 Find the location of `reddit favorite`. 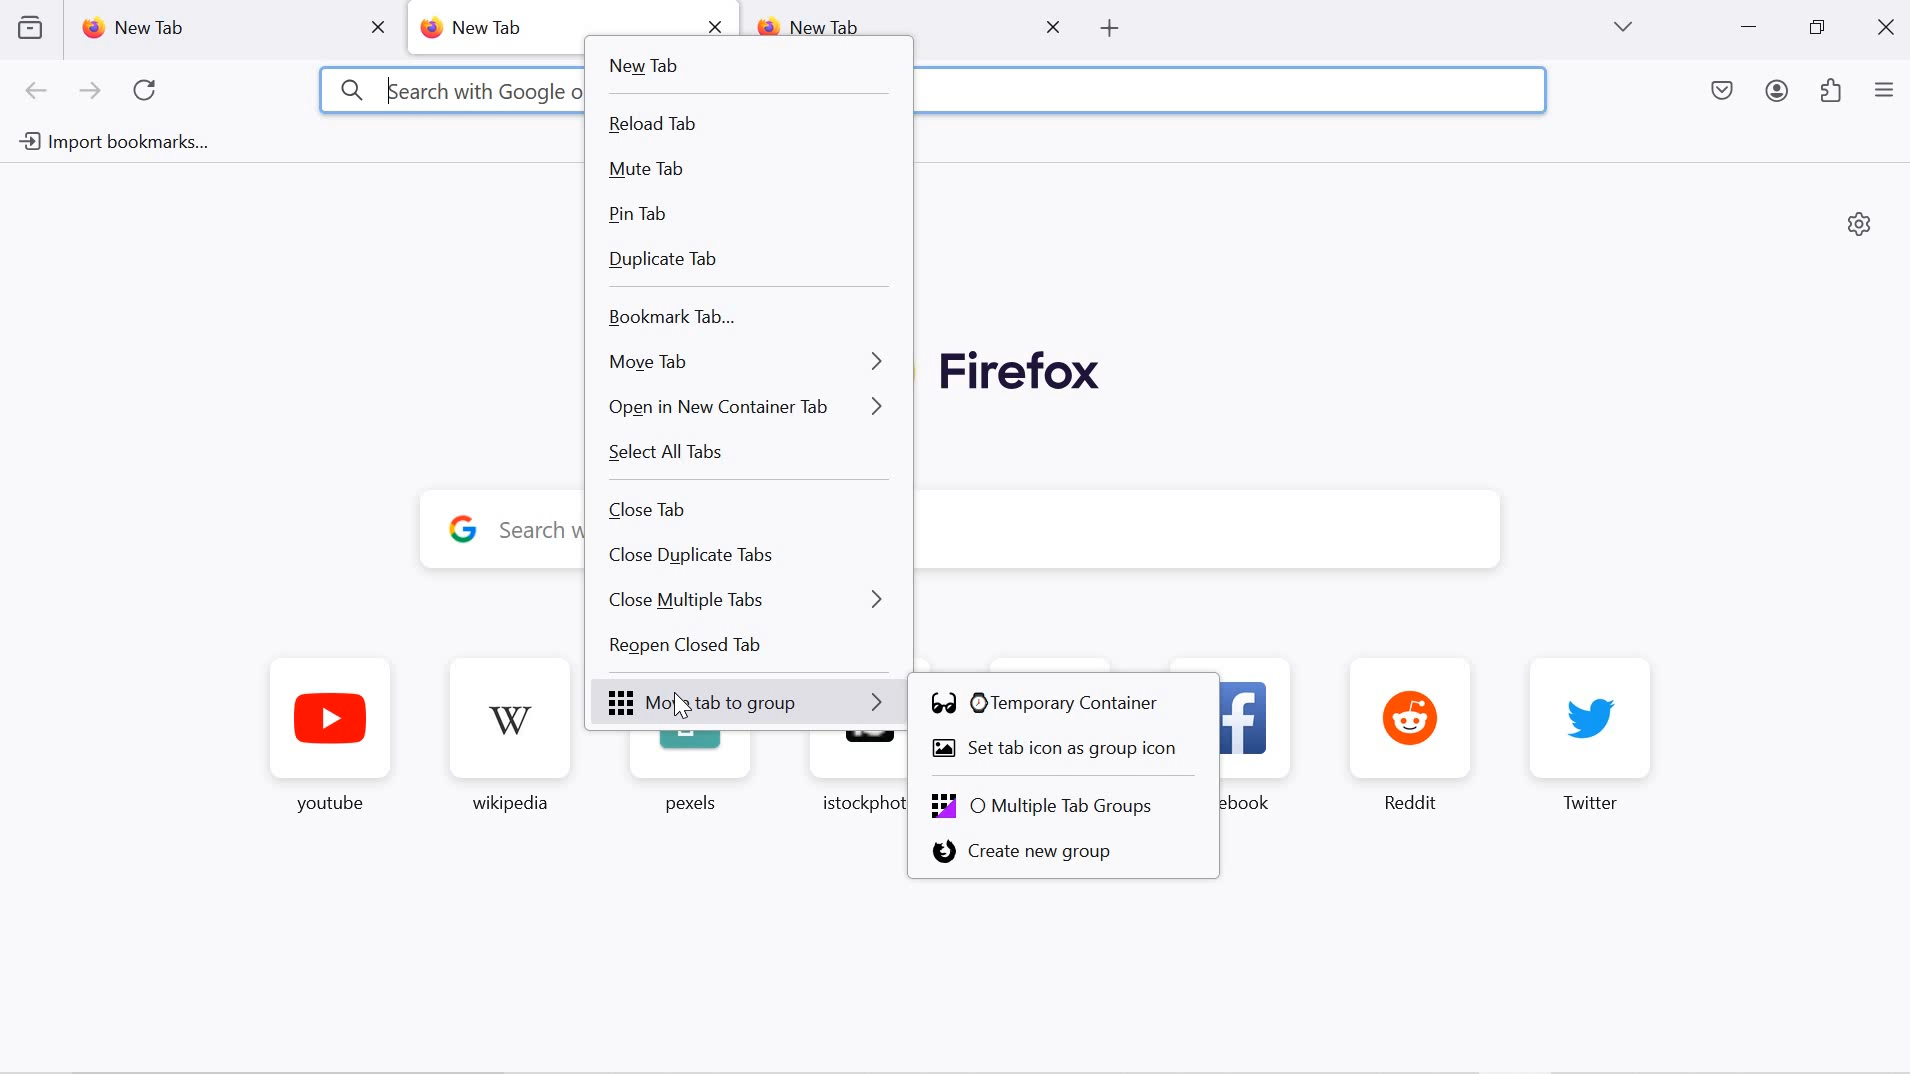

reddit favorite is located at coordinates (1405, 742).